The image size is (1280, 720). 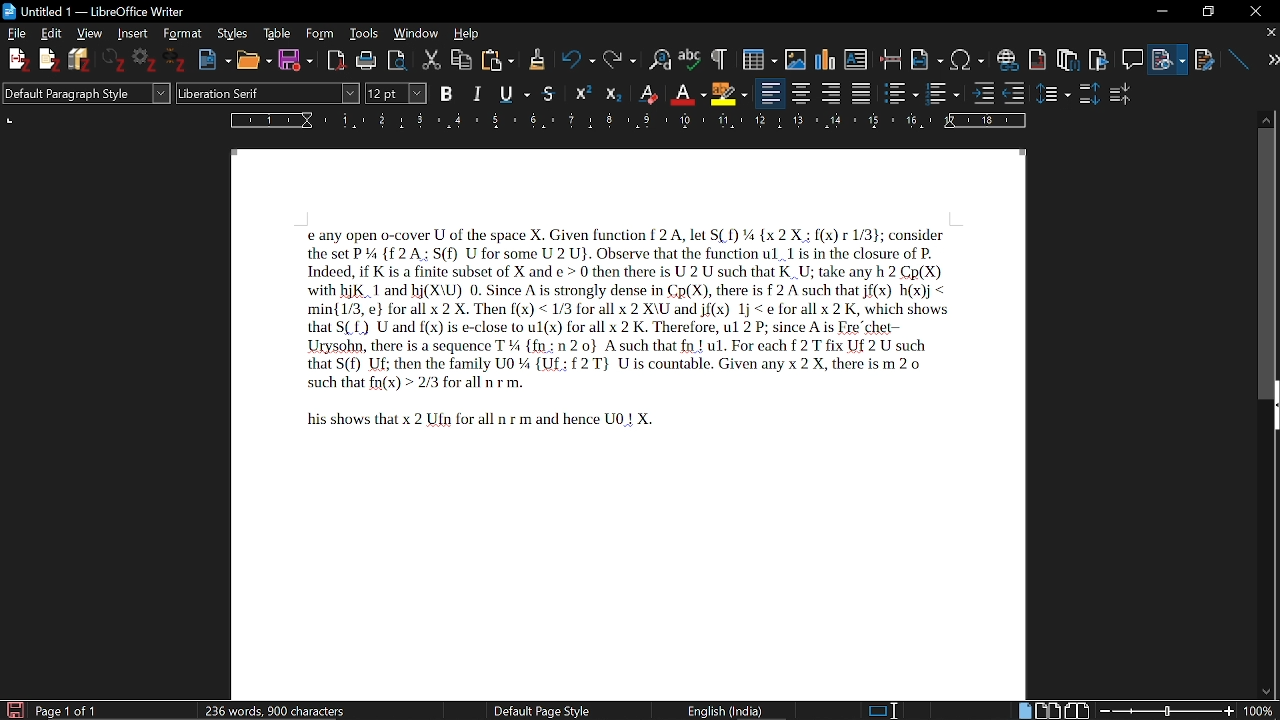 What do you see at coordinates (433, 58) in the screenshot?
I see `Cut` at bounding box center [433, 58].